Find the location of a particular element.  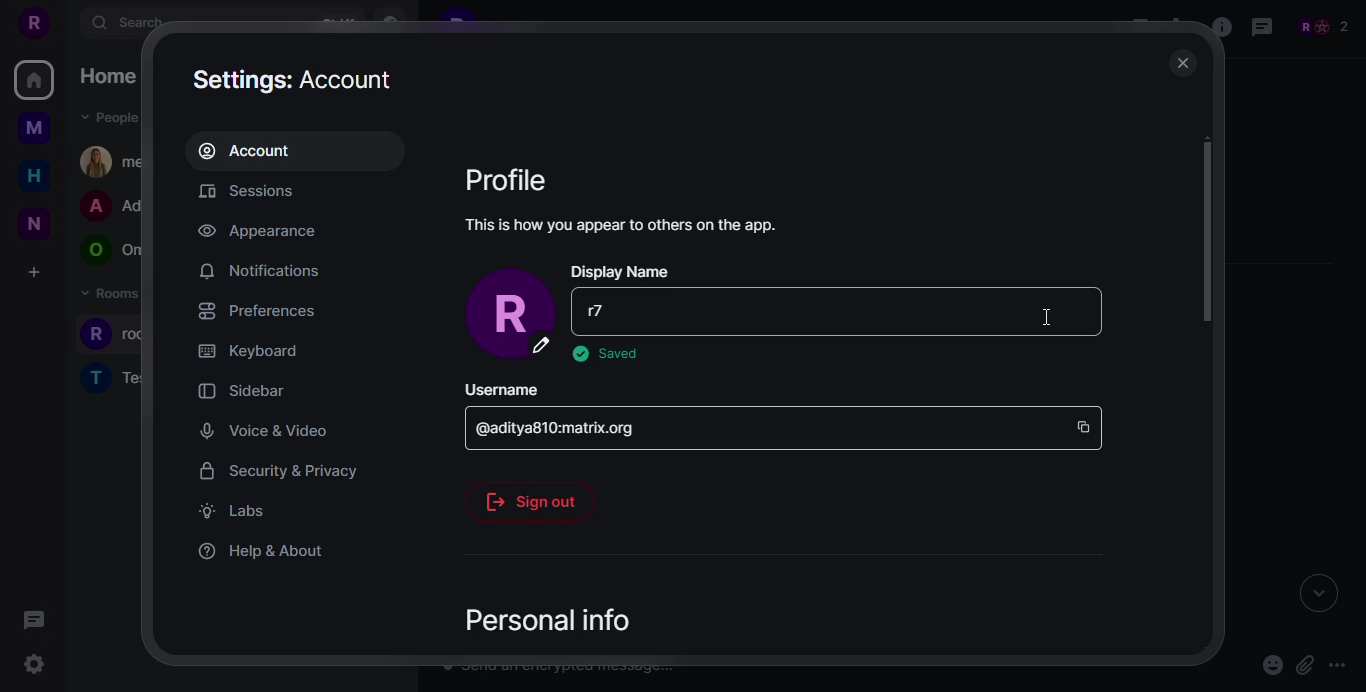

security is located at coordinates (282, 469).